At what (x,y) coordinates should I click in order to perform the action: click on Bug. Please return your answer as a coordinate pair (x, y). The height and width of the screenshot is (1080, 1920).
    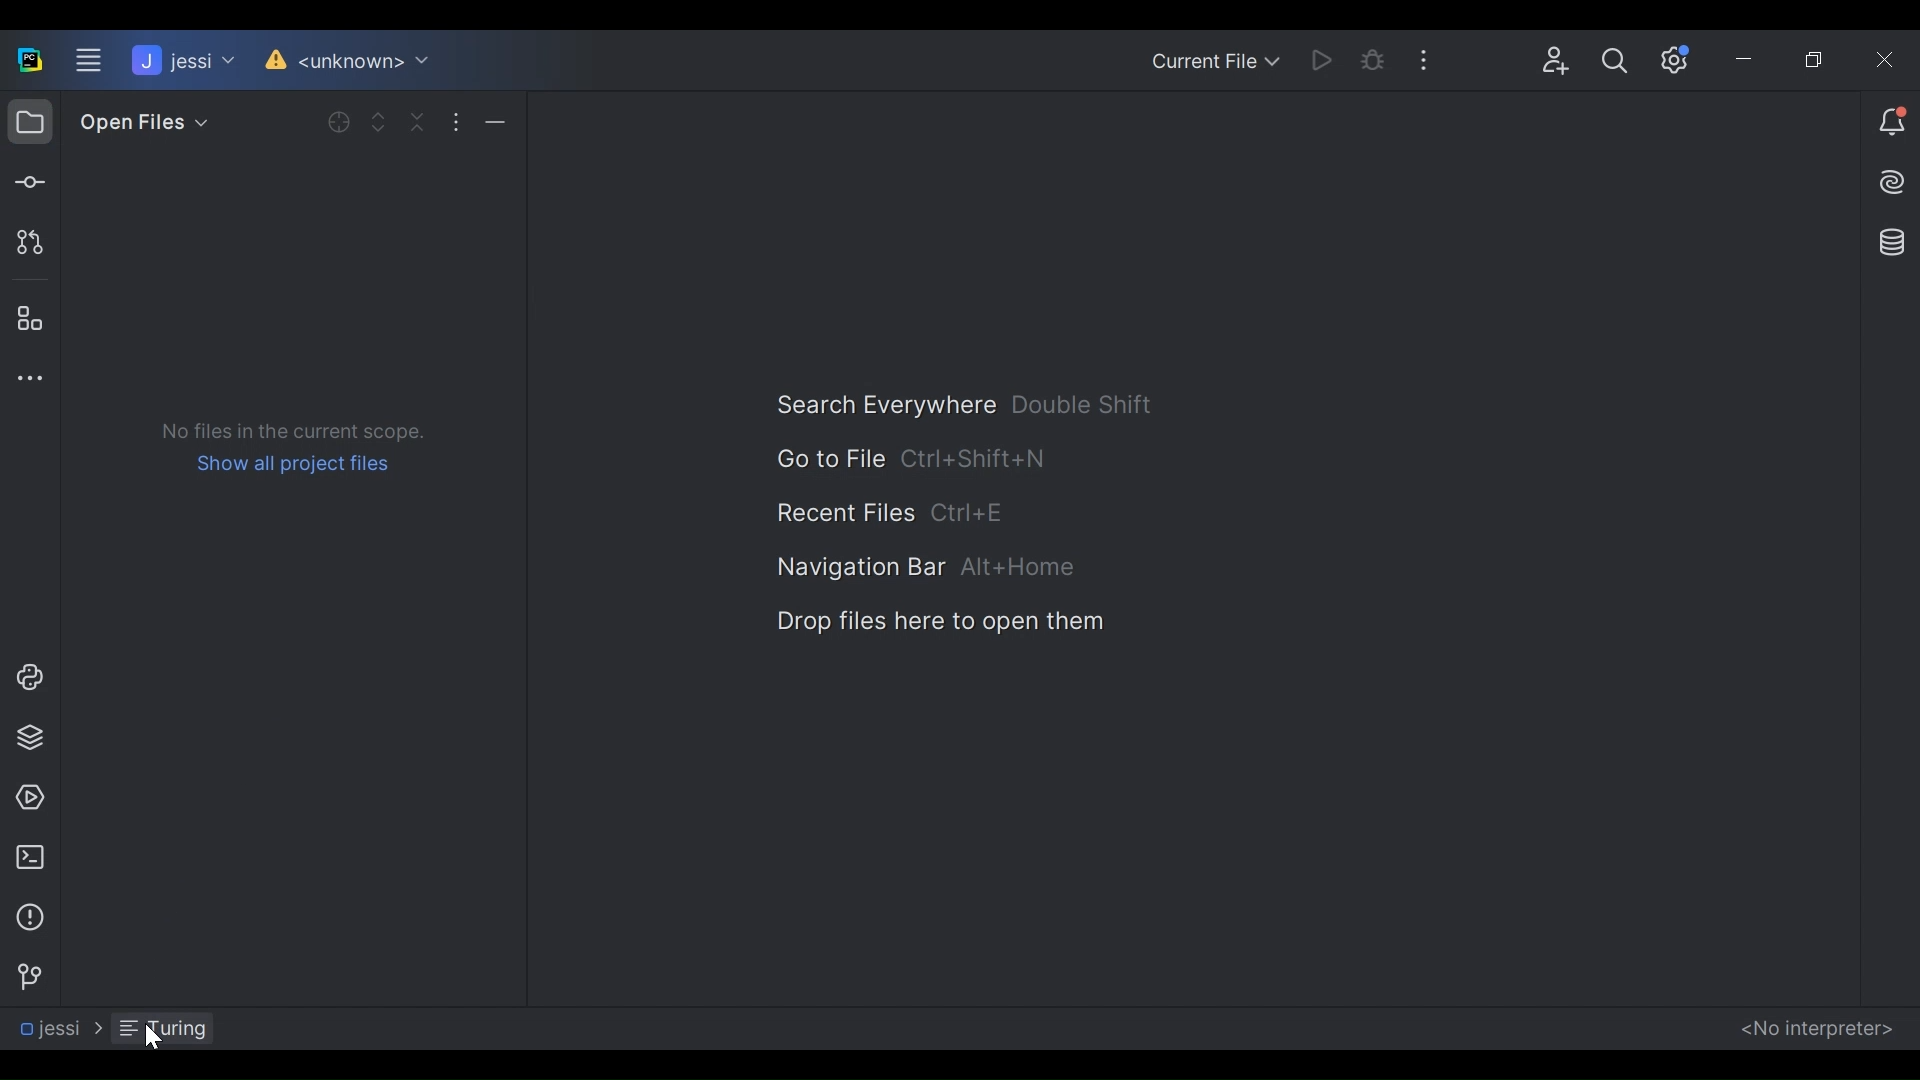
    Looking at the image, I should click on (1374, 58).